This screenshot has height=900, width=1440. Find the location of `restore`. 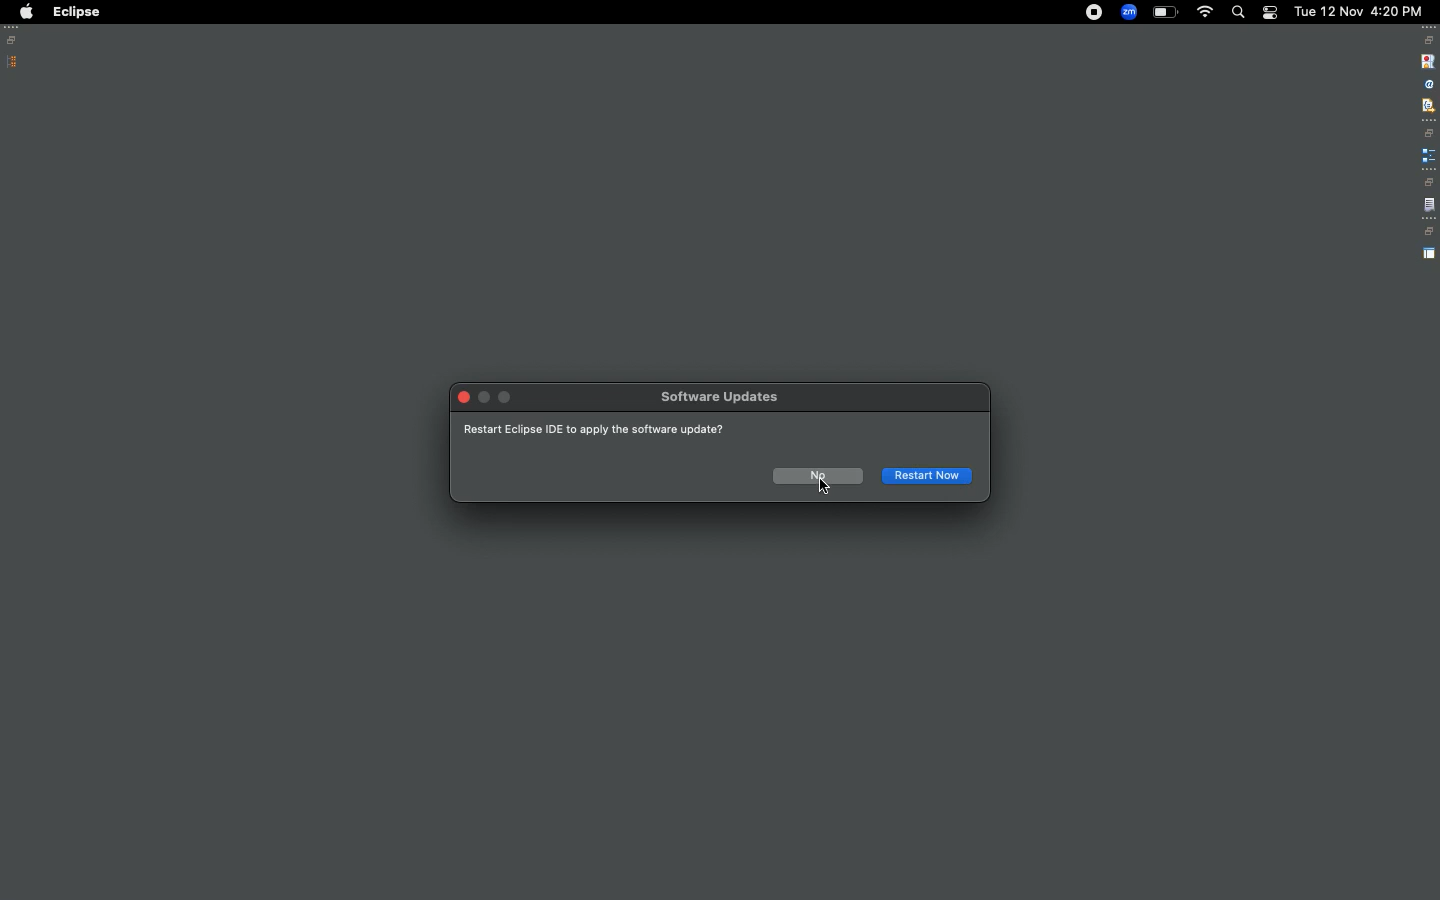

restore is located at coordinates (1428, 232).